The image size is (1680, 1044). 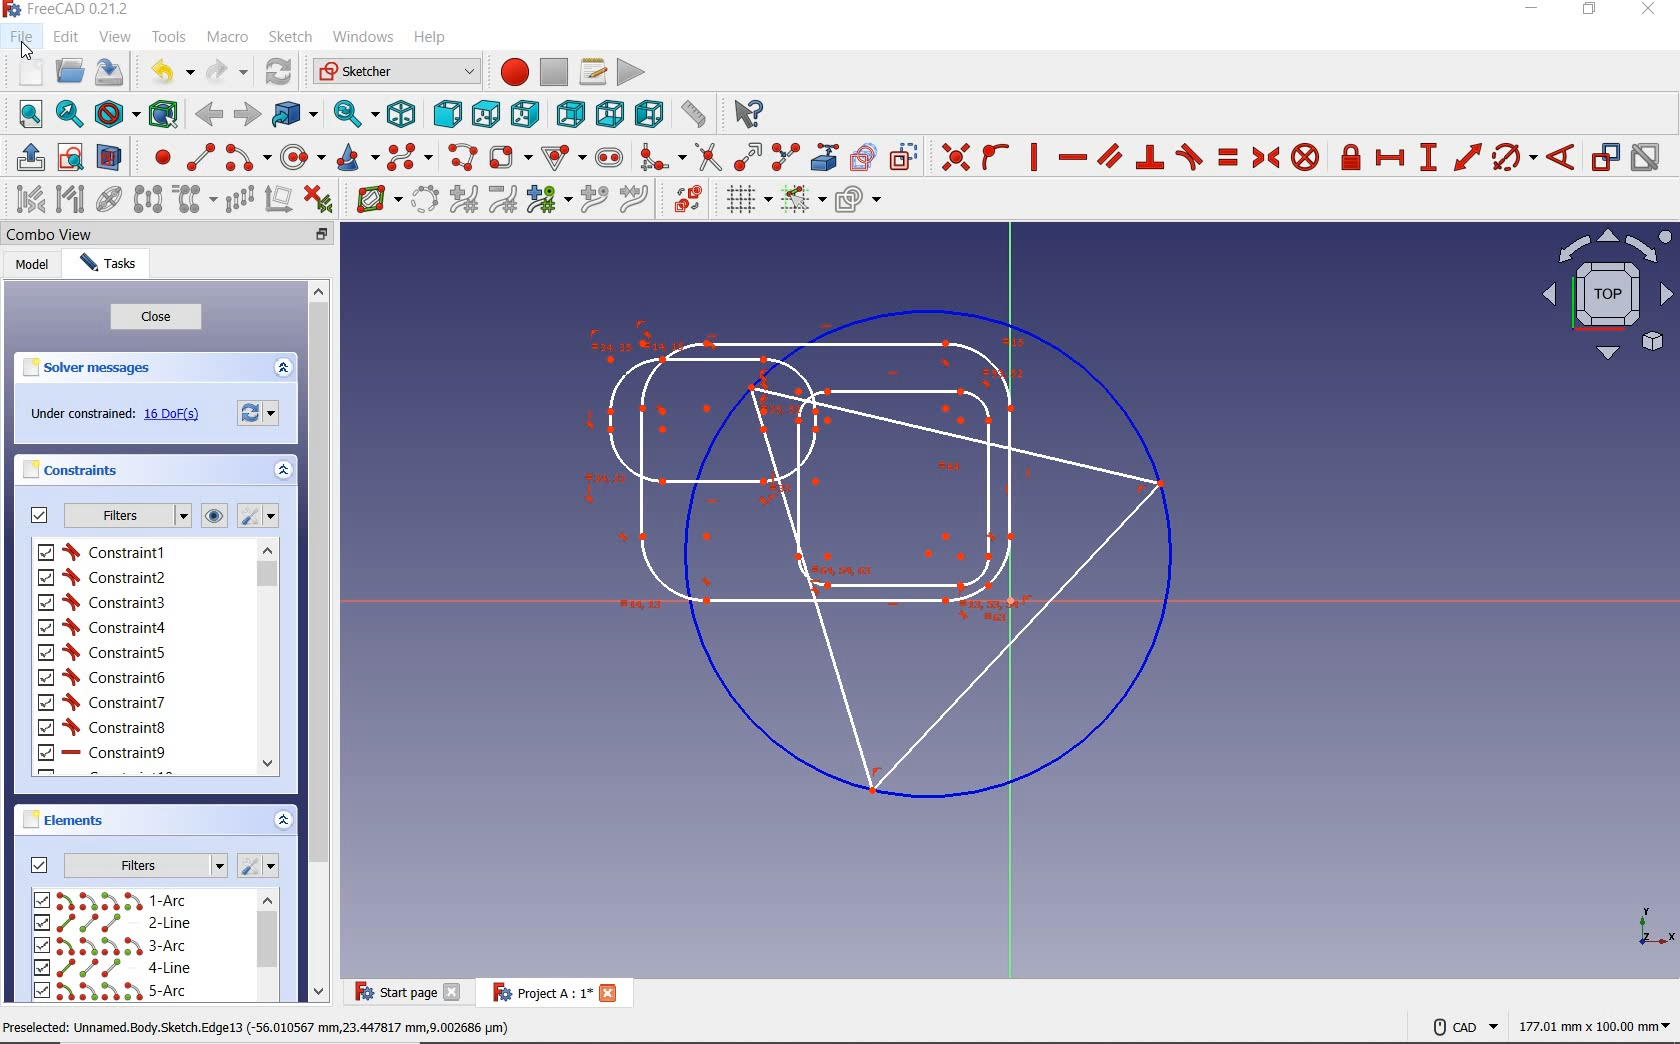 What do you see at coordinates (661, 157) in the screenshot?
I see `create fillet` at bounding box center [661, 157].